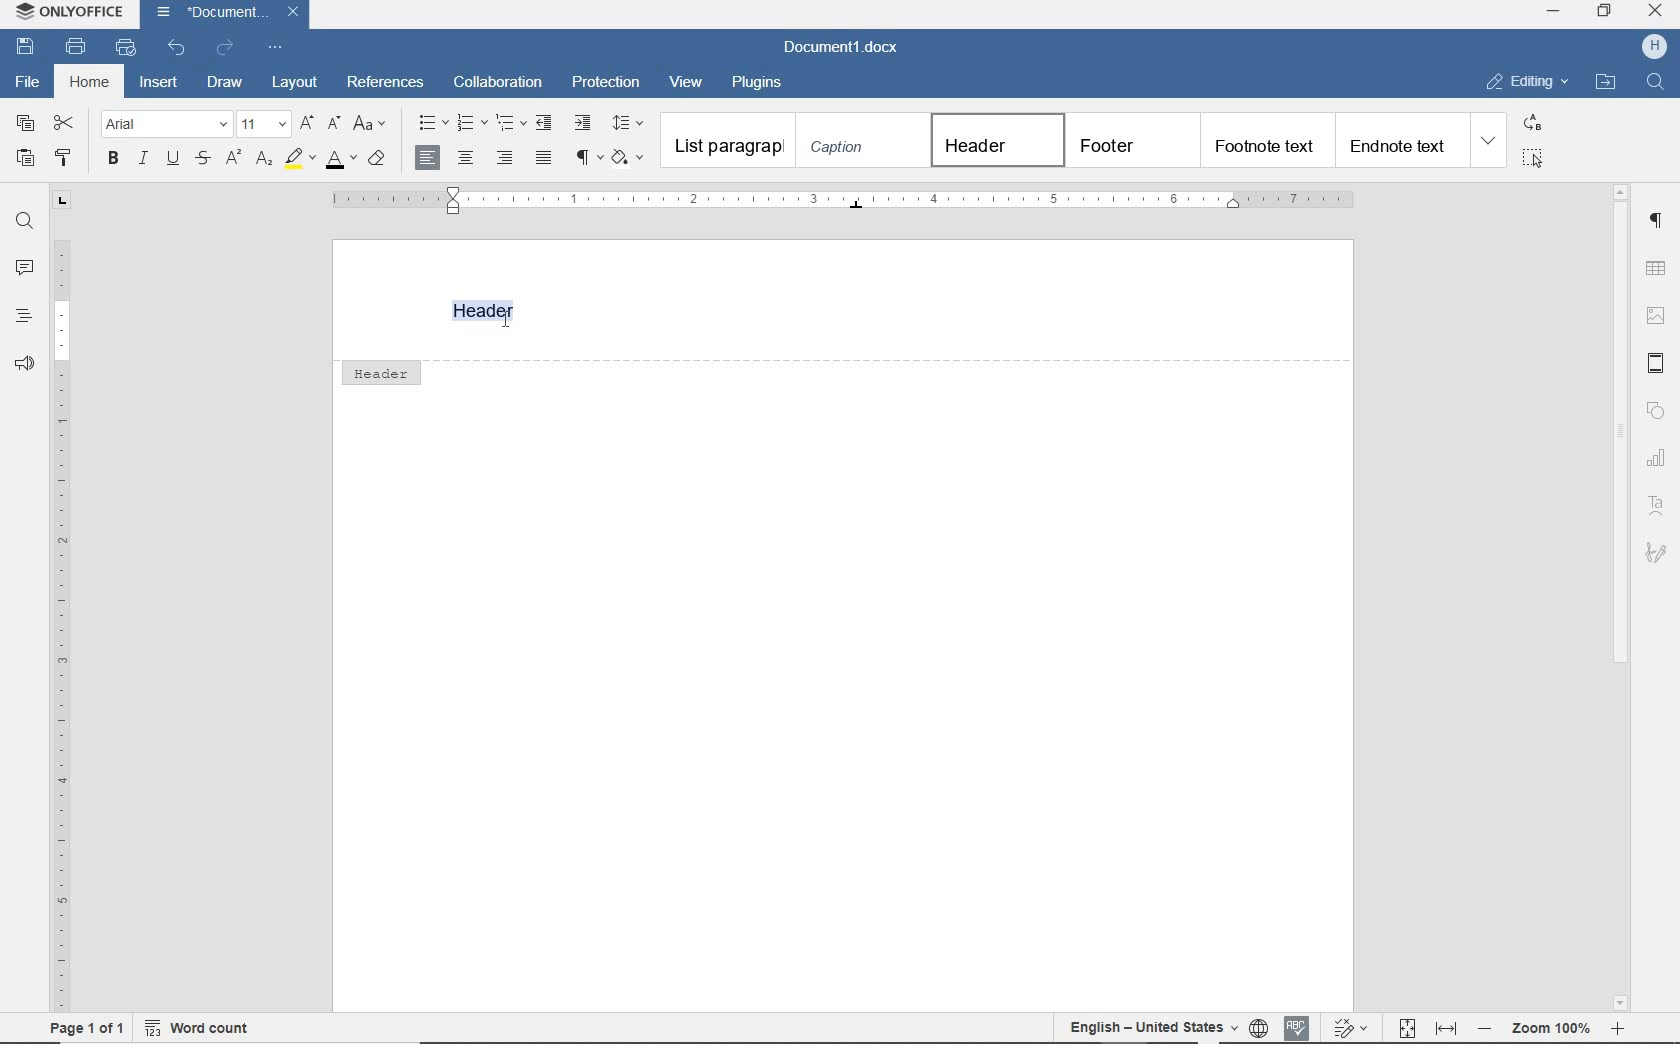  I want to click on plugins, so click(761, 81).